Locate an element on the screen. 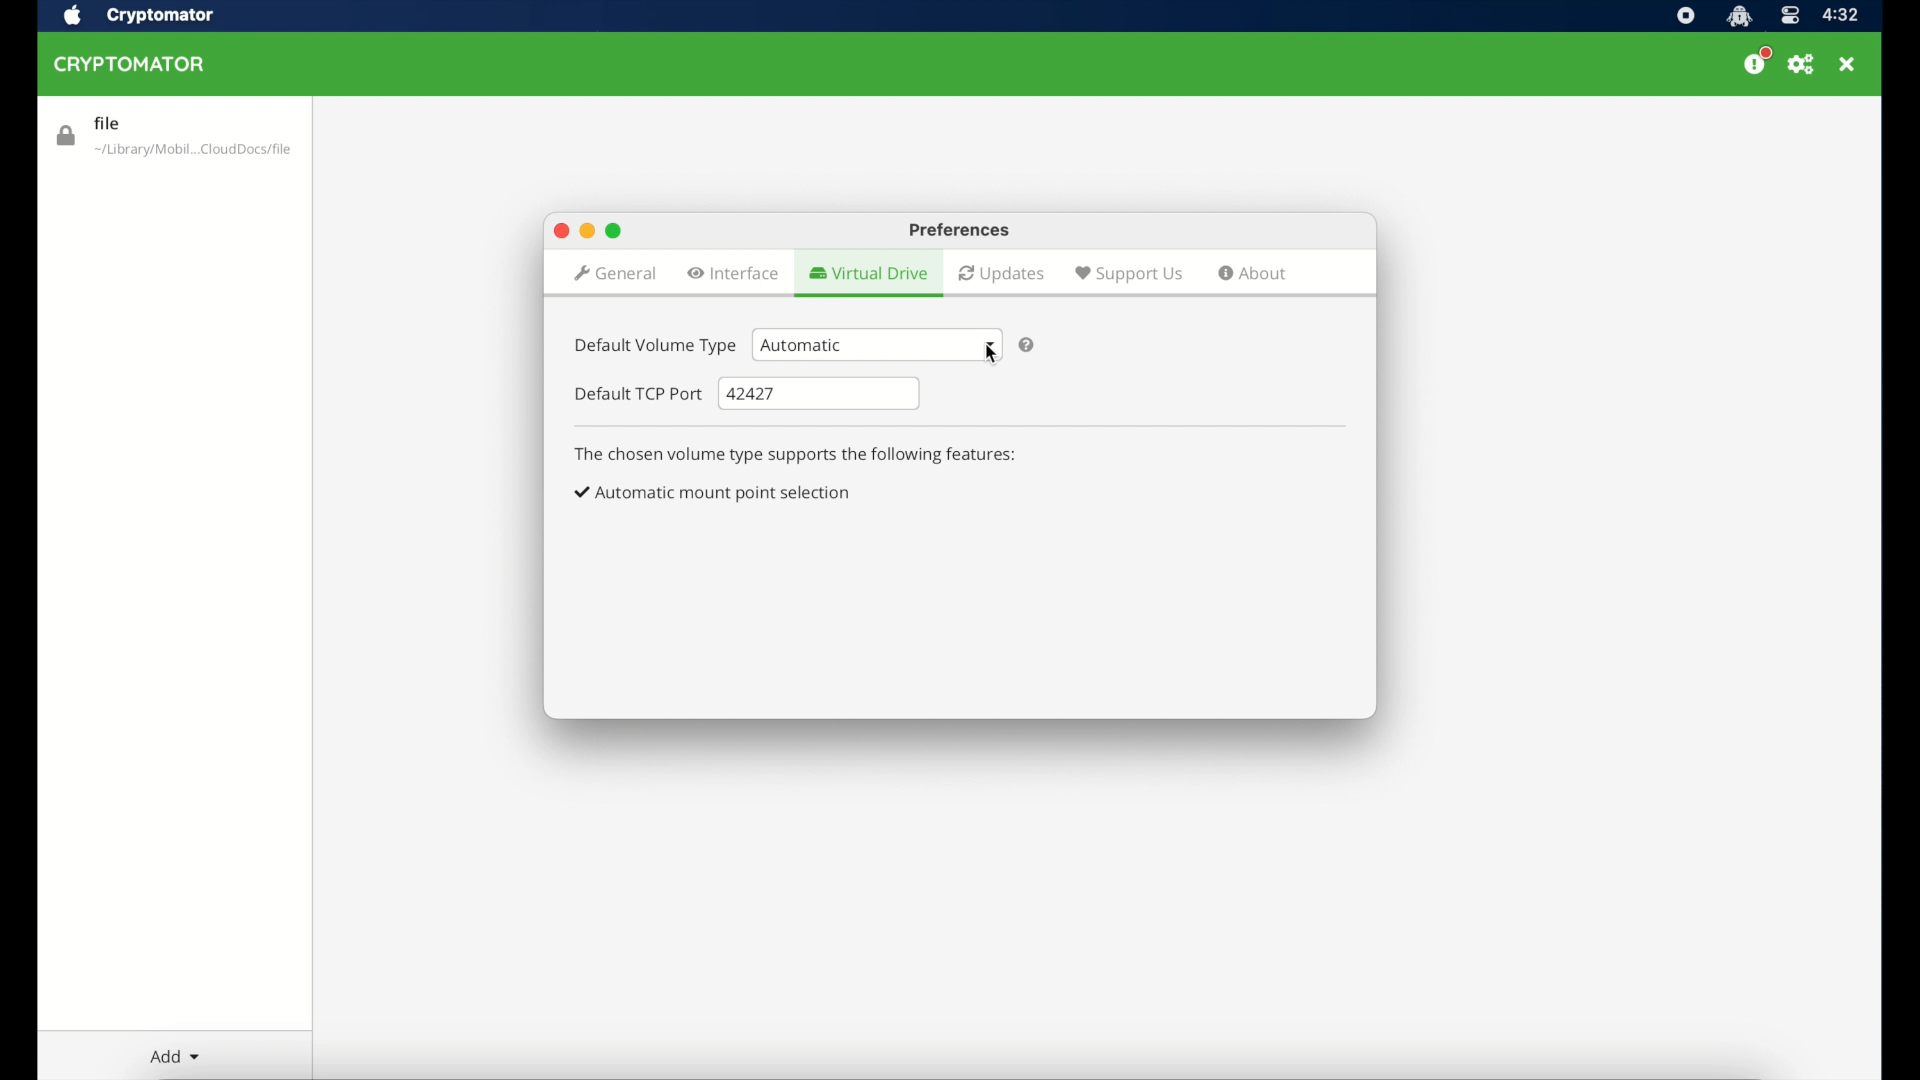 This screenshot has height=1080, width=1920. file is located at coordinates (173, 137).